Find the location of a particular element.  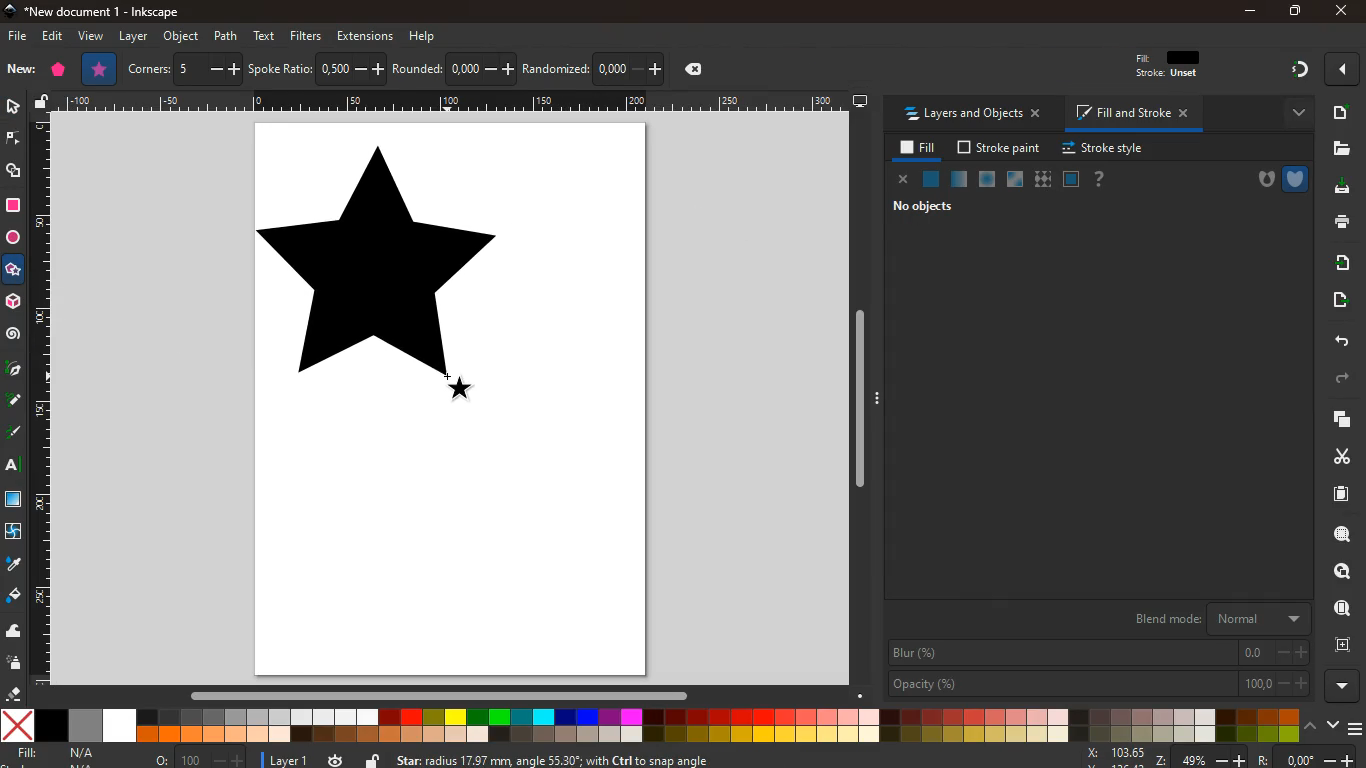

rounded is located at coordinates (454, 67).